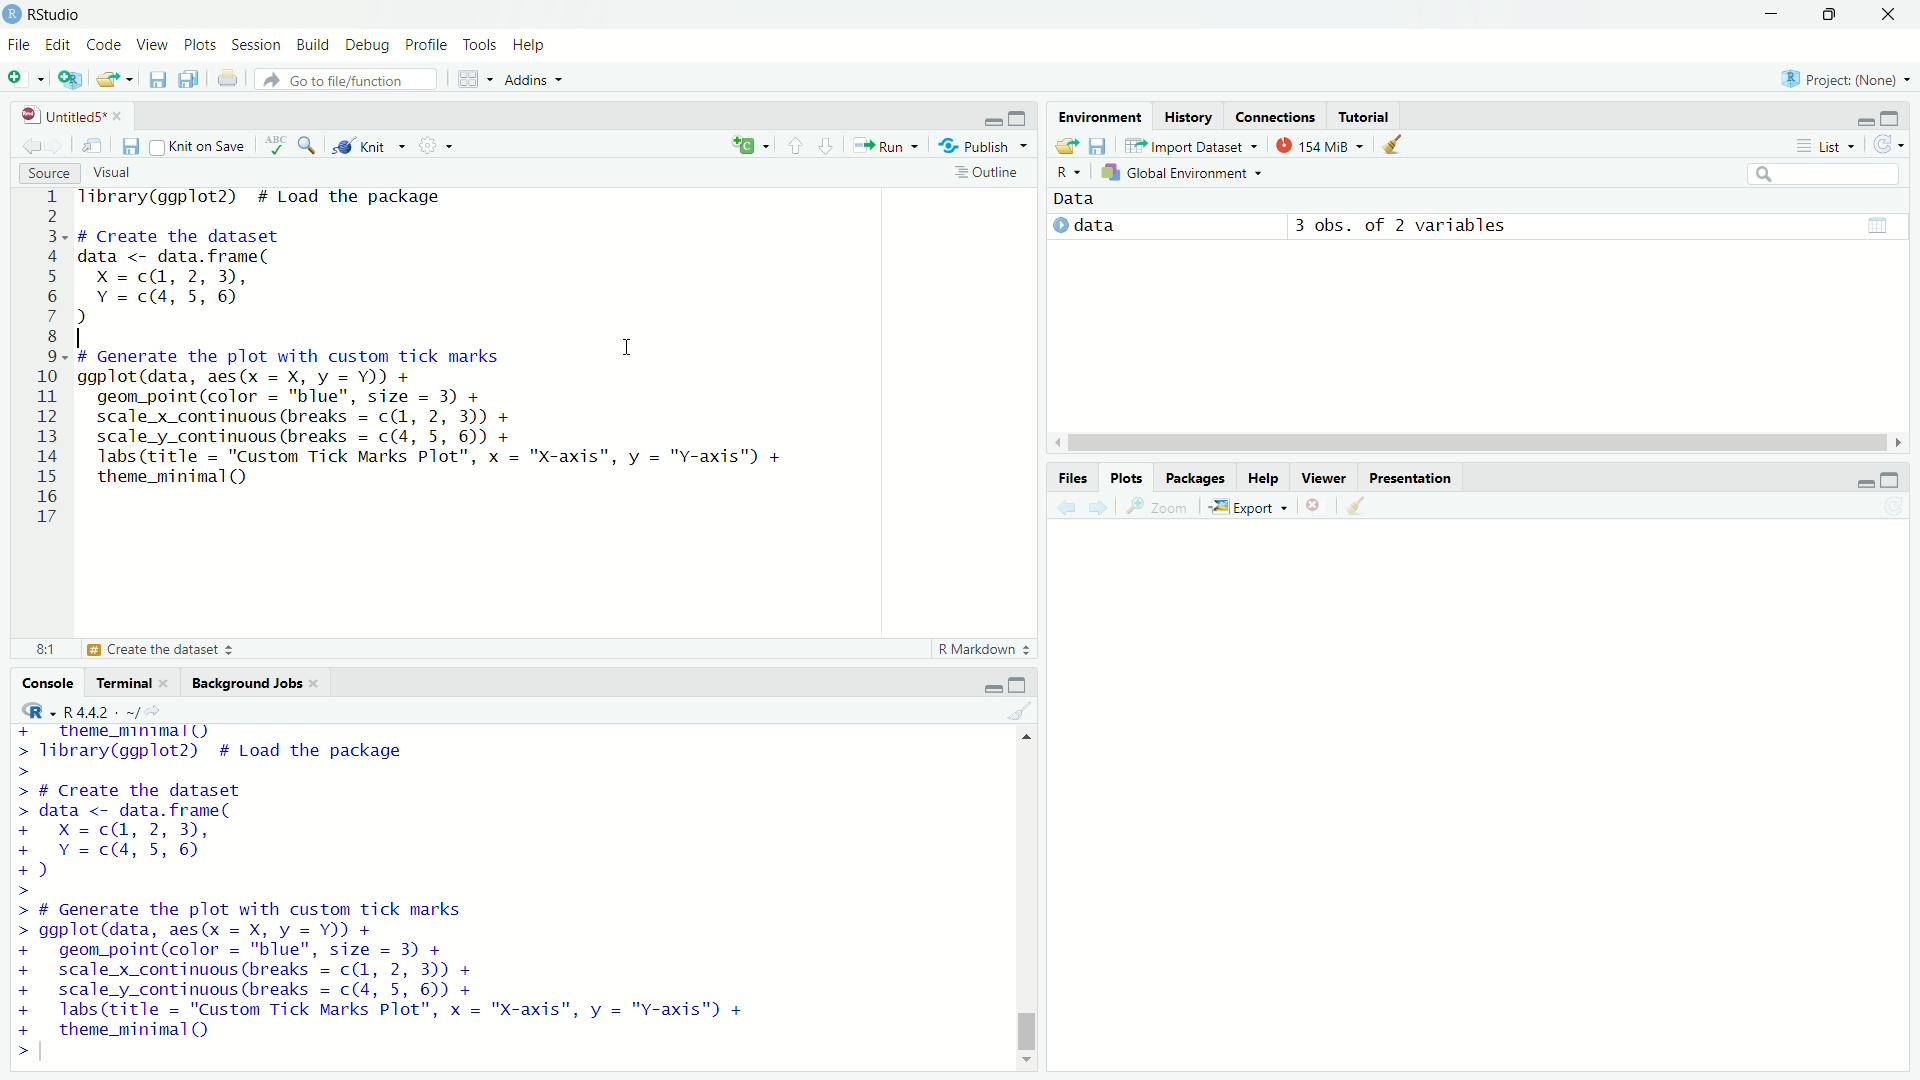  I want to click on session, so click(256, 45).